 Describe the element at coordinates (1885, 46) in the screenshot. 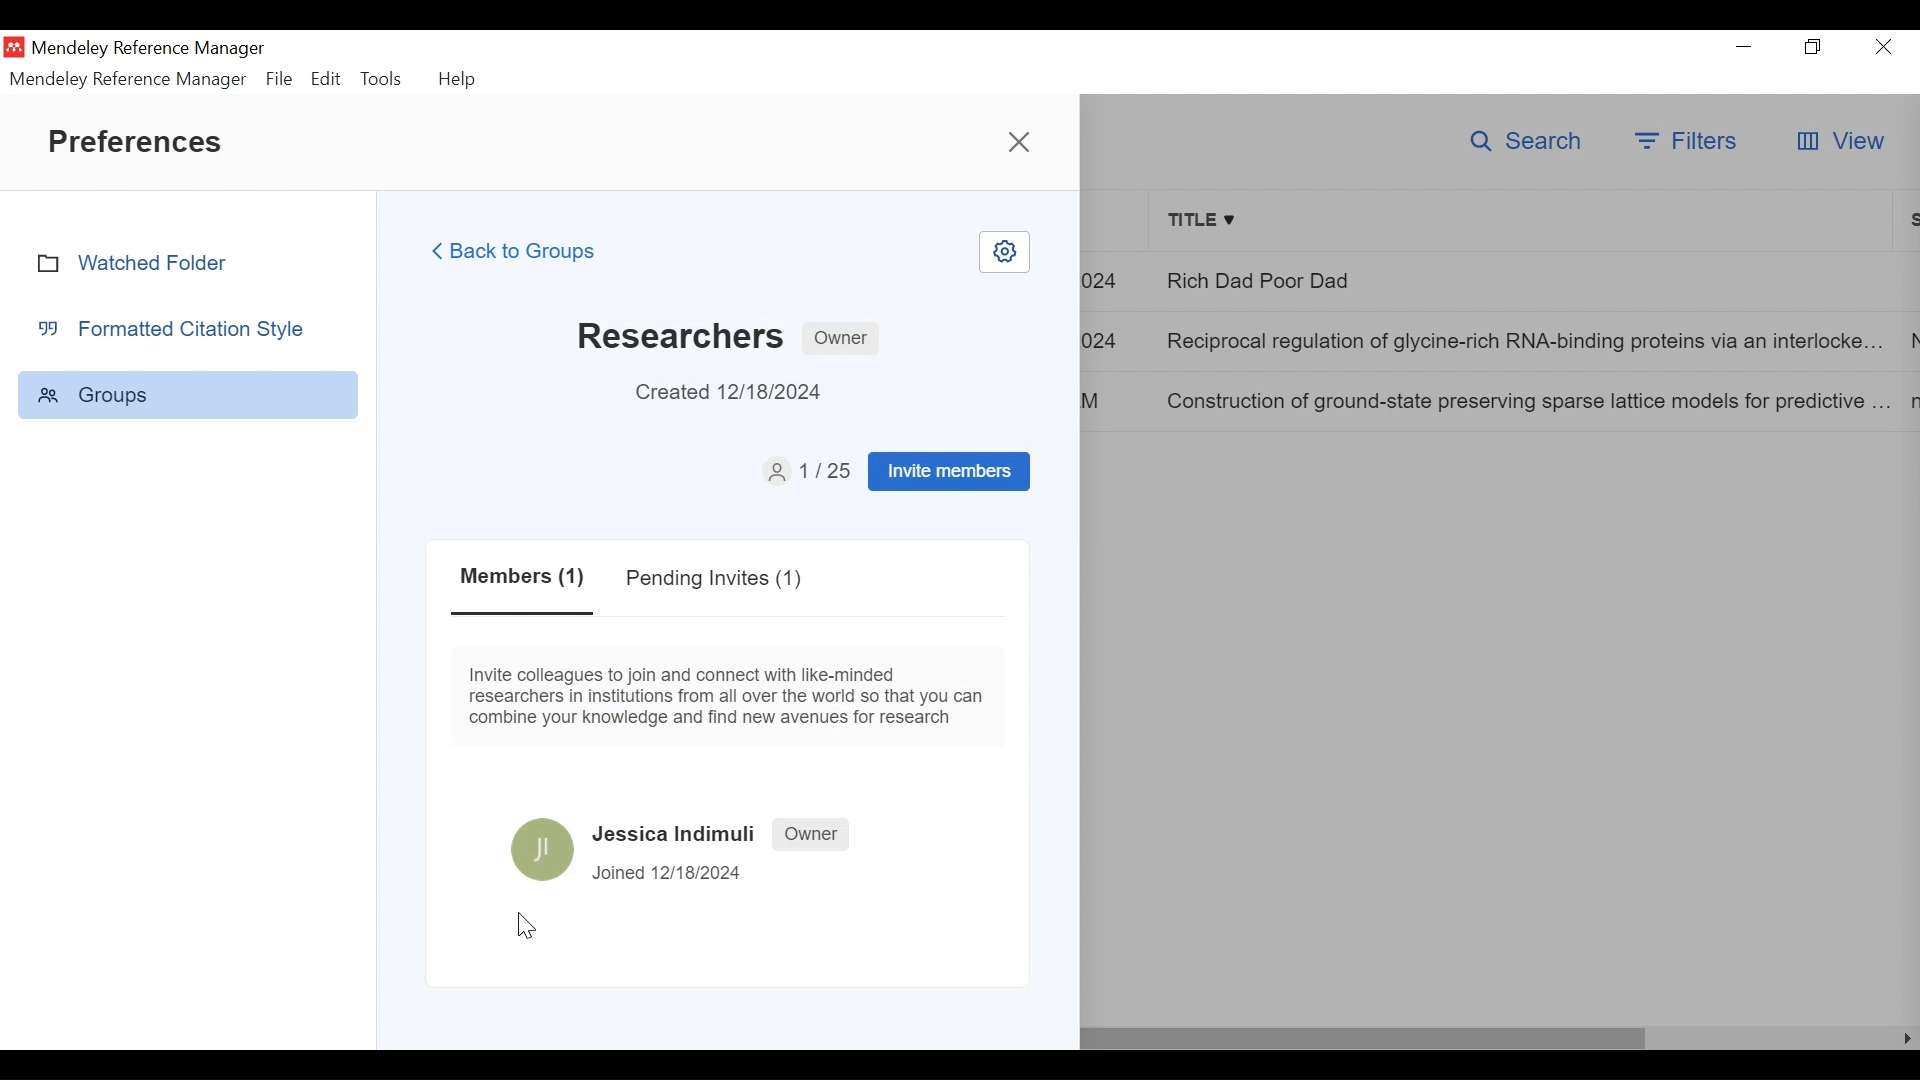

I see `Close` at that location.